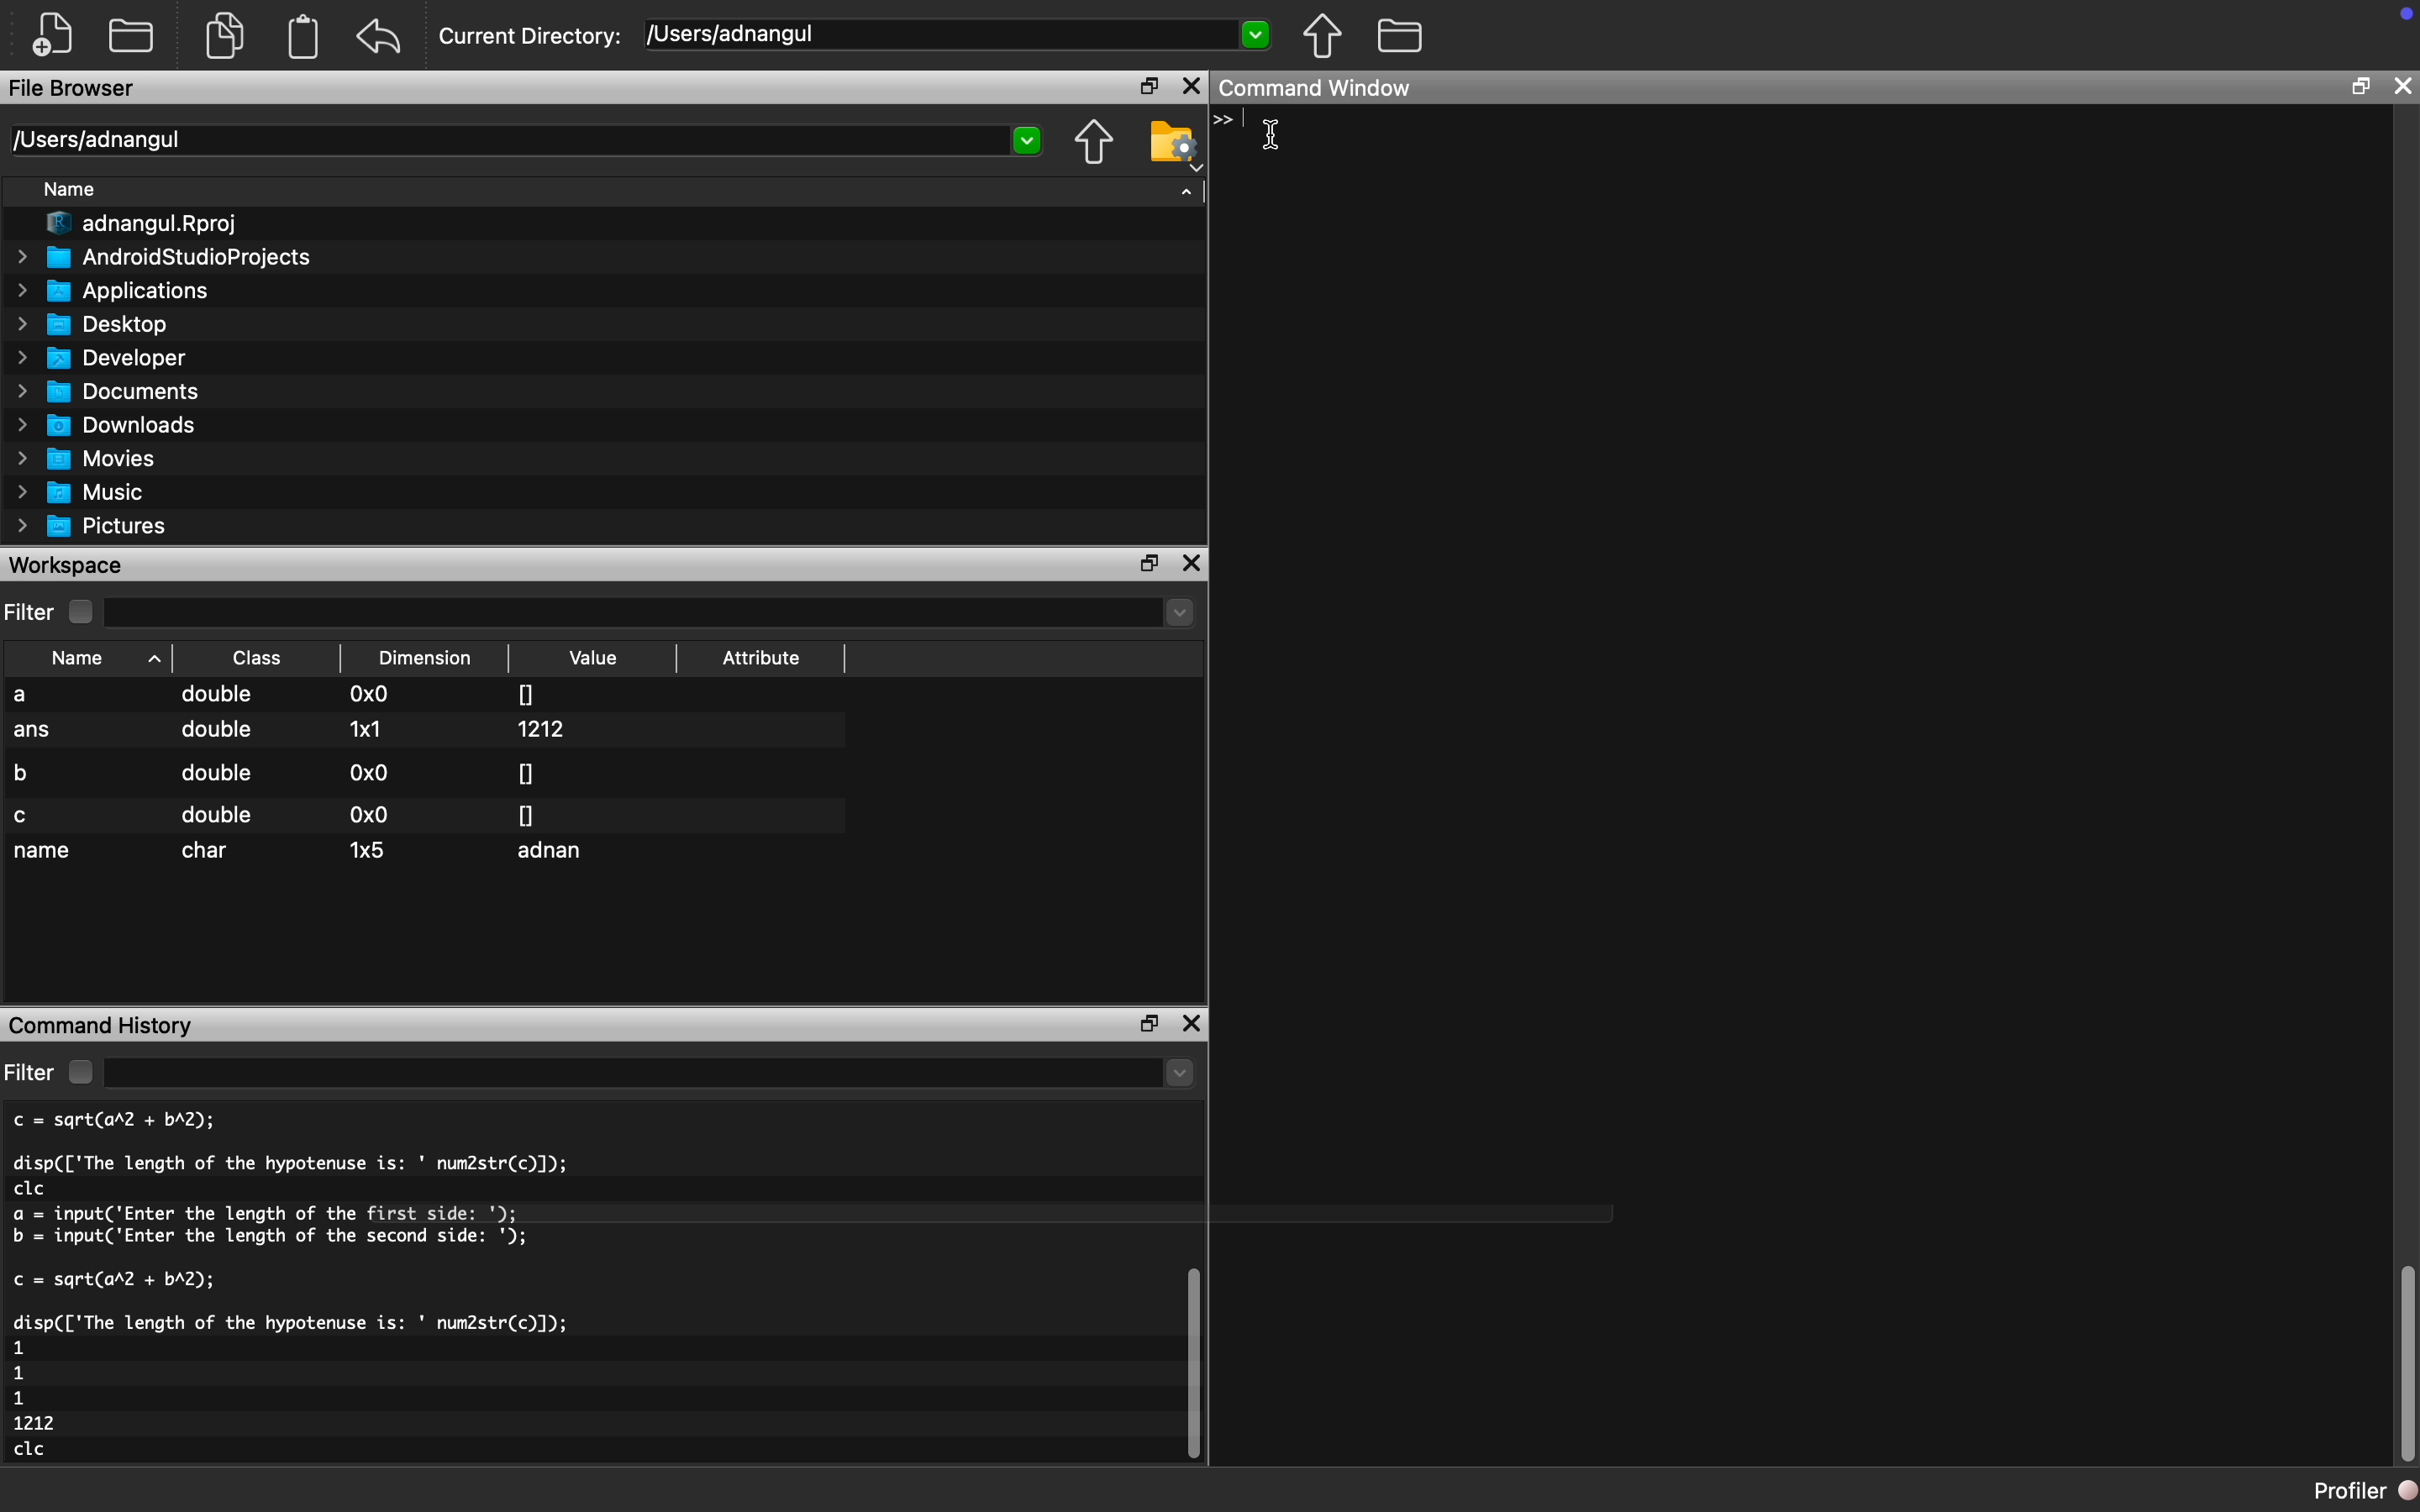 The height and width of the screenshot is (1512, 2420). Describe the element at coordinates (1276, 133) in the screenshot. I see `cursor` at that location.